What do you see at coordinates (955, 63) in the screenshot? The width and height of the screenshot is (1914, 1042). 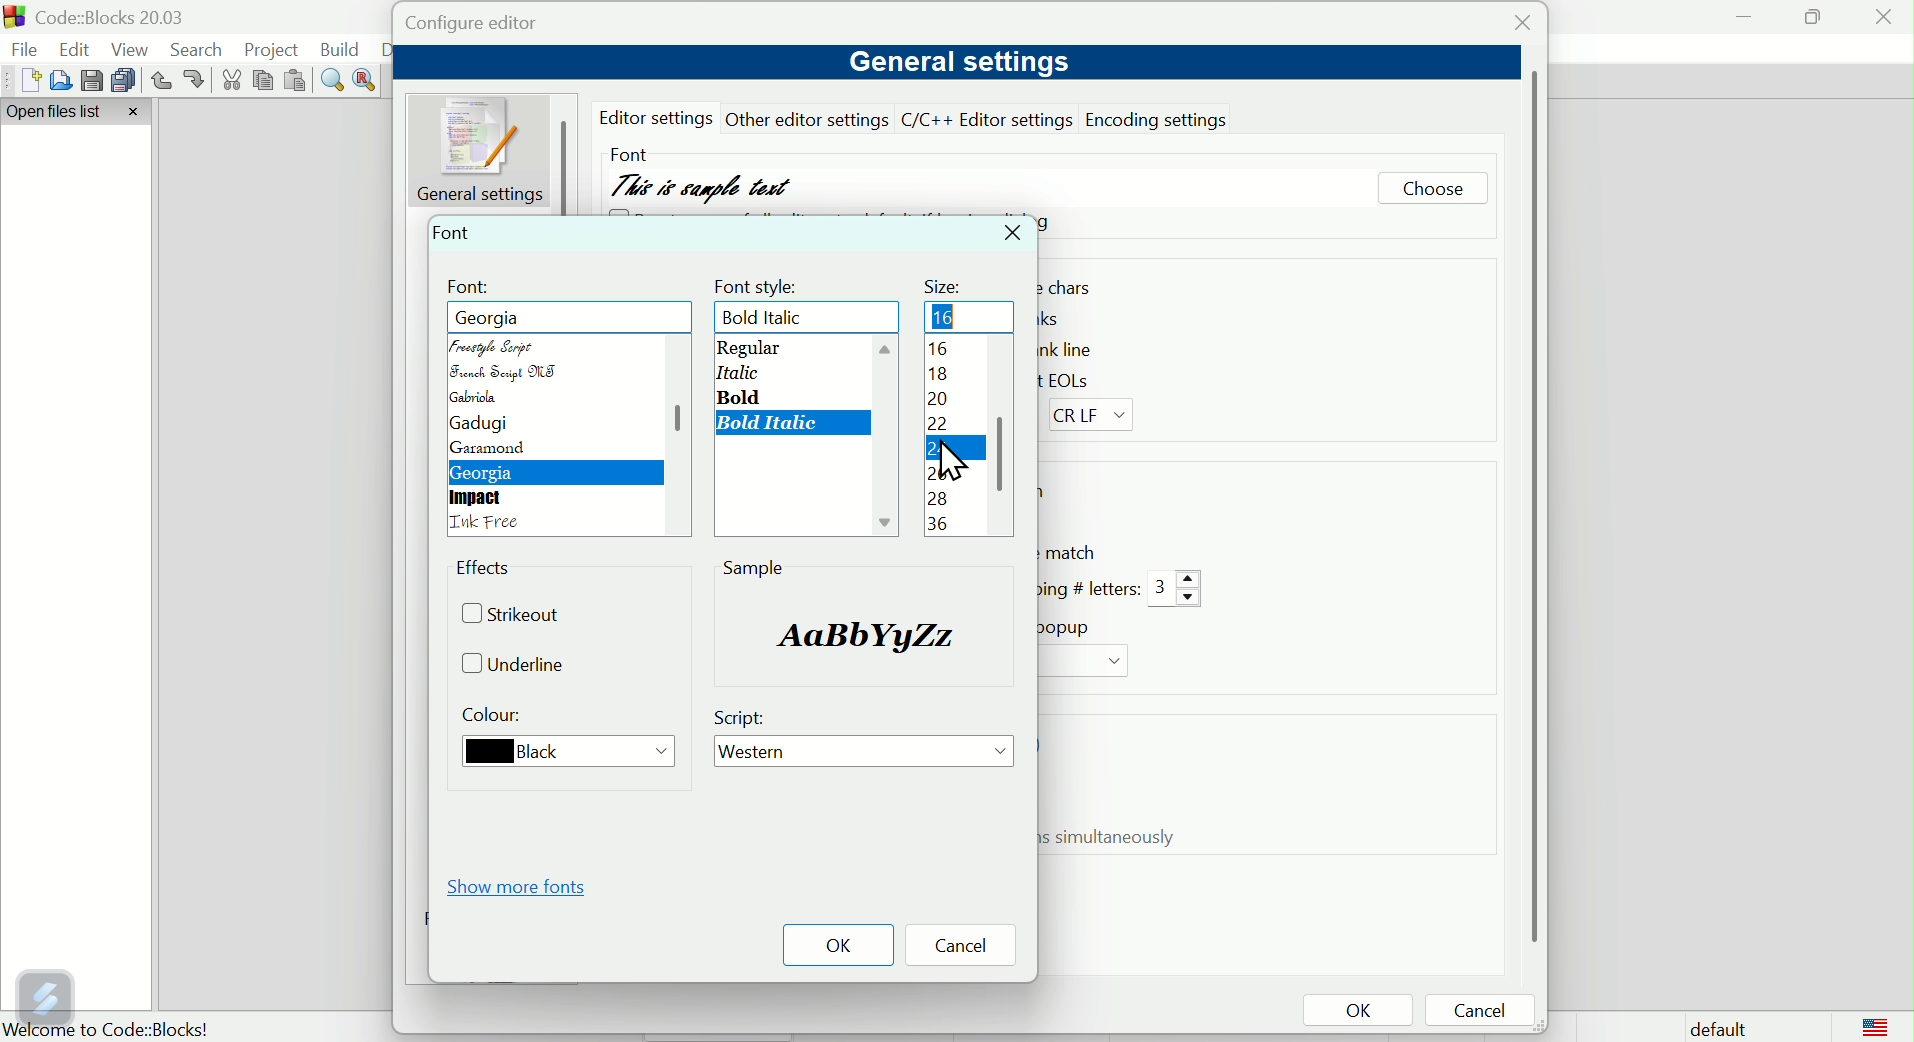 I see `General settings` at bounding box center [955, 63].